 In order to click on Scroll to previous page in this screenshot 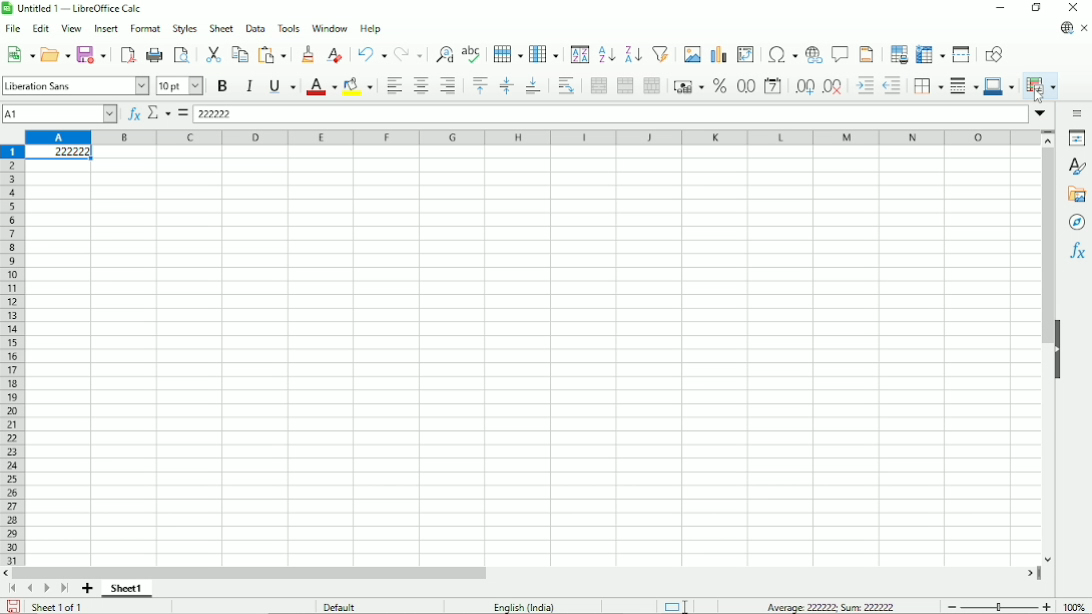, I will do `click(30, 588)`.